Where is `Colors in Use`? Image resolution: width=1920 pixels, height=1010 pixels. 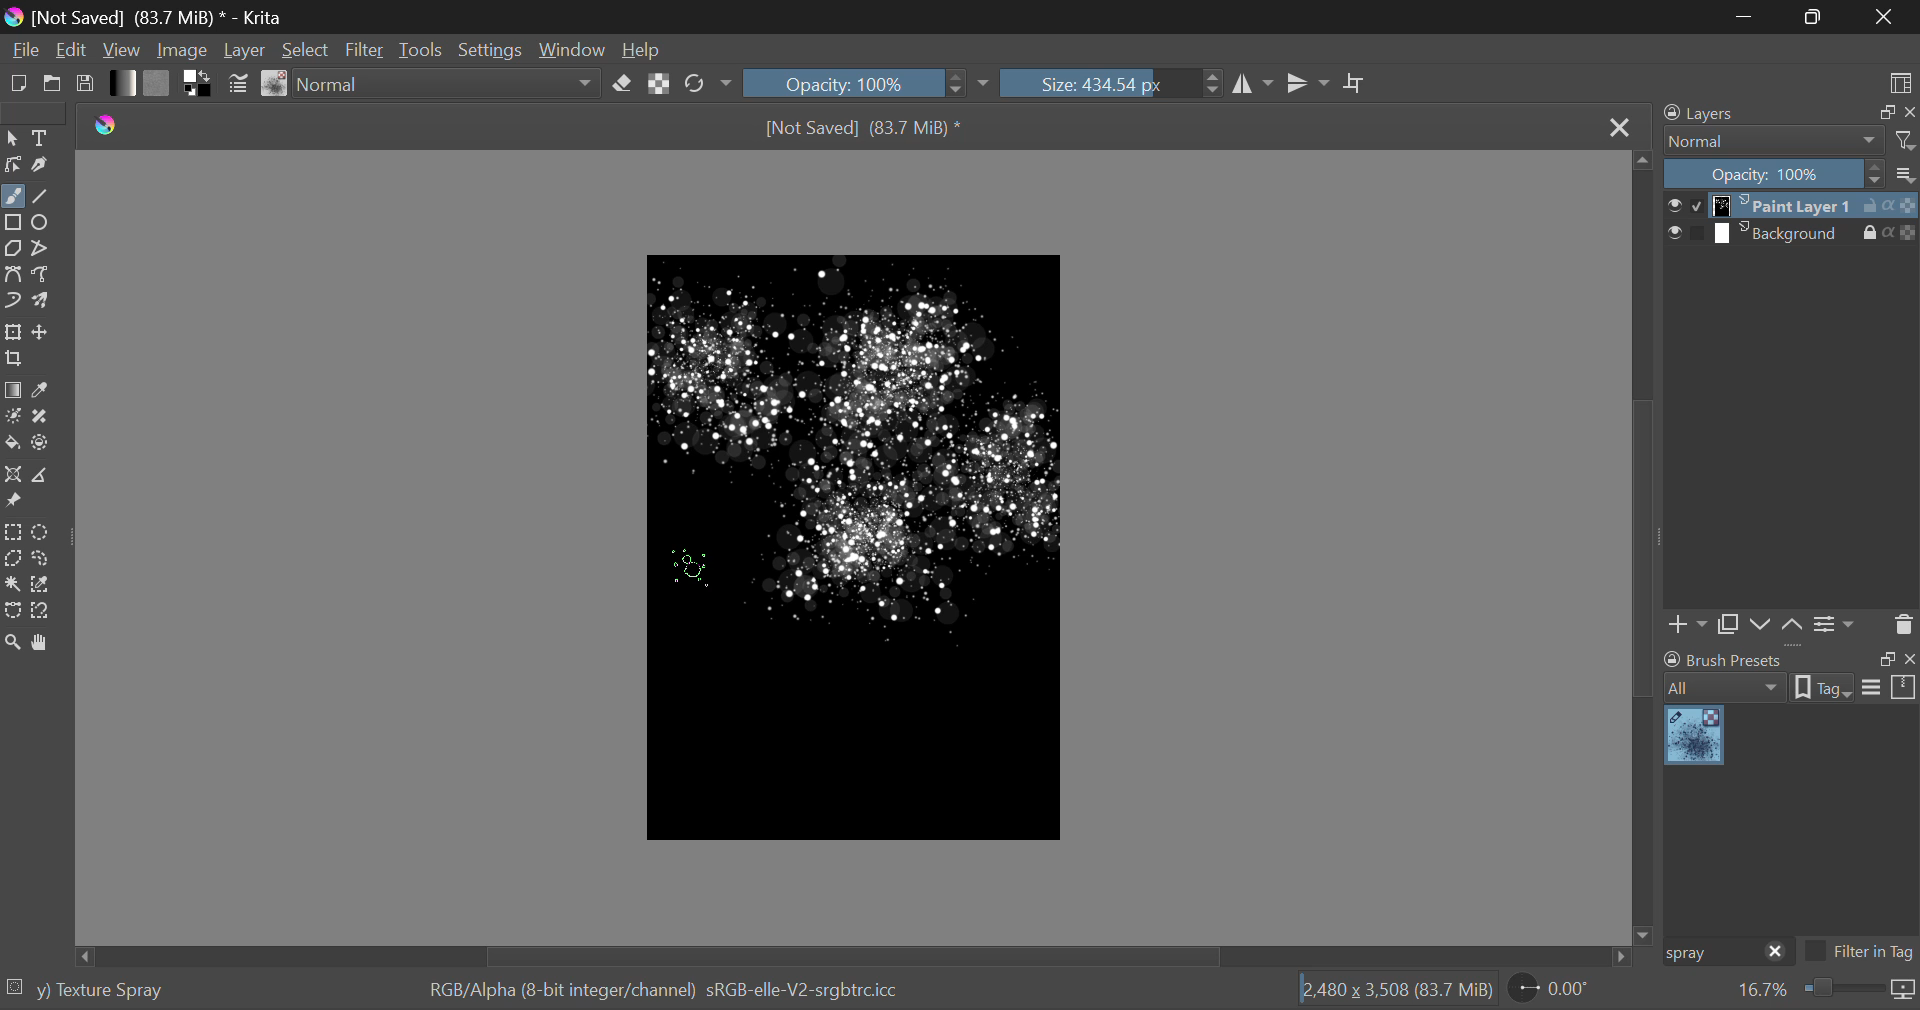 Colors in Use is located at coordinates (199, 84).